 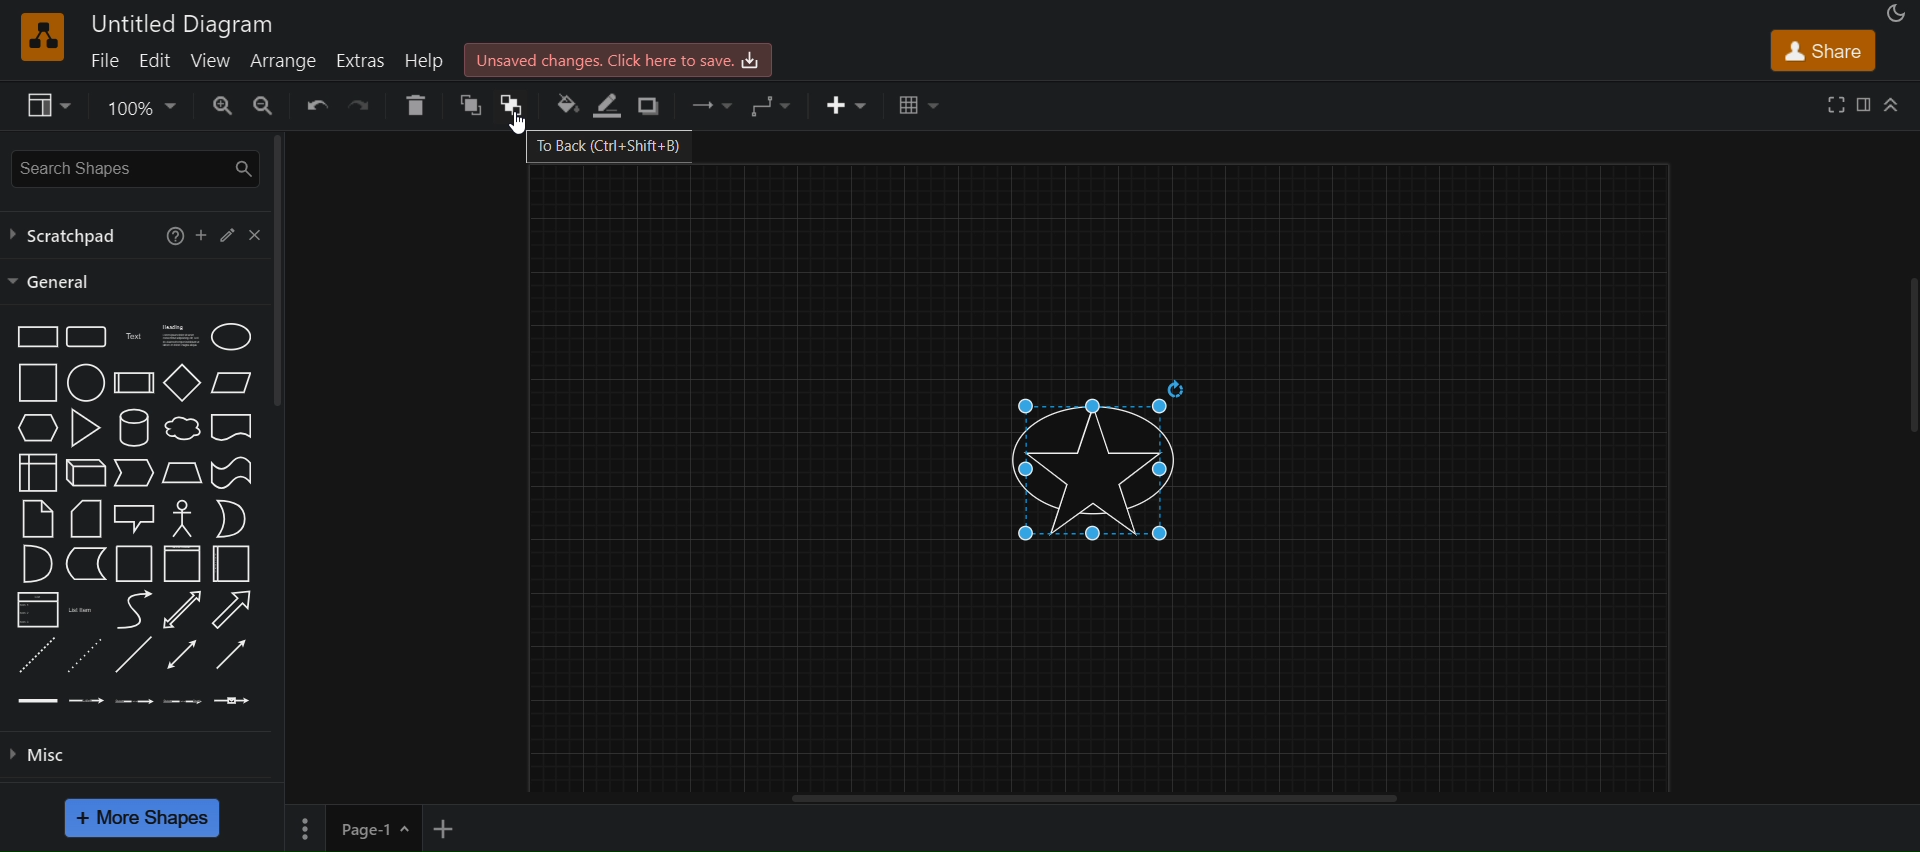 I want to click on bidirectional linr, so click(x=181, y=654).